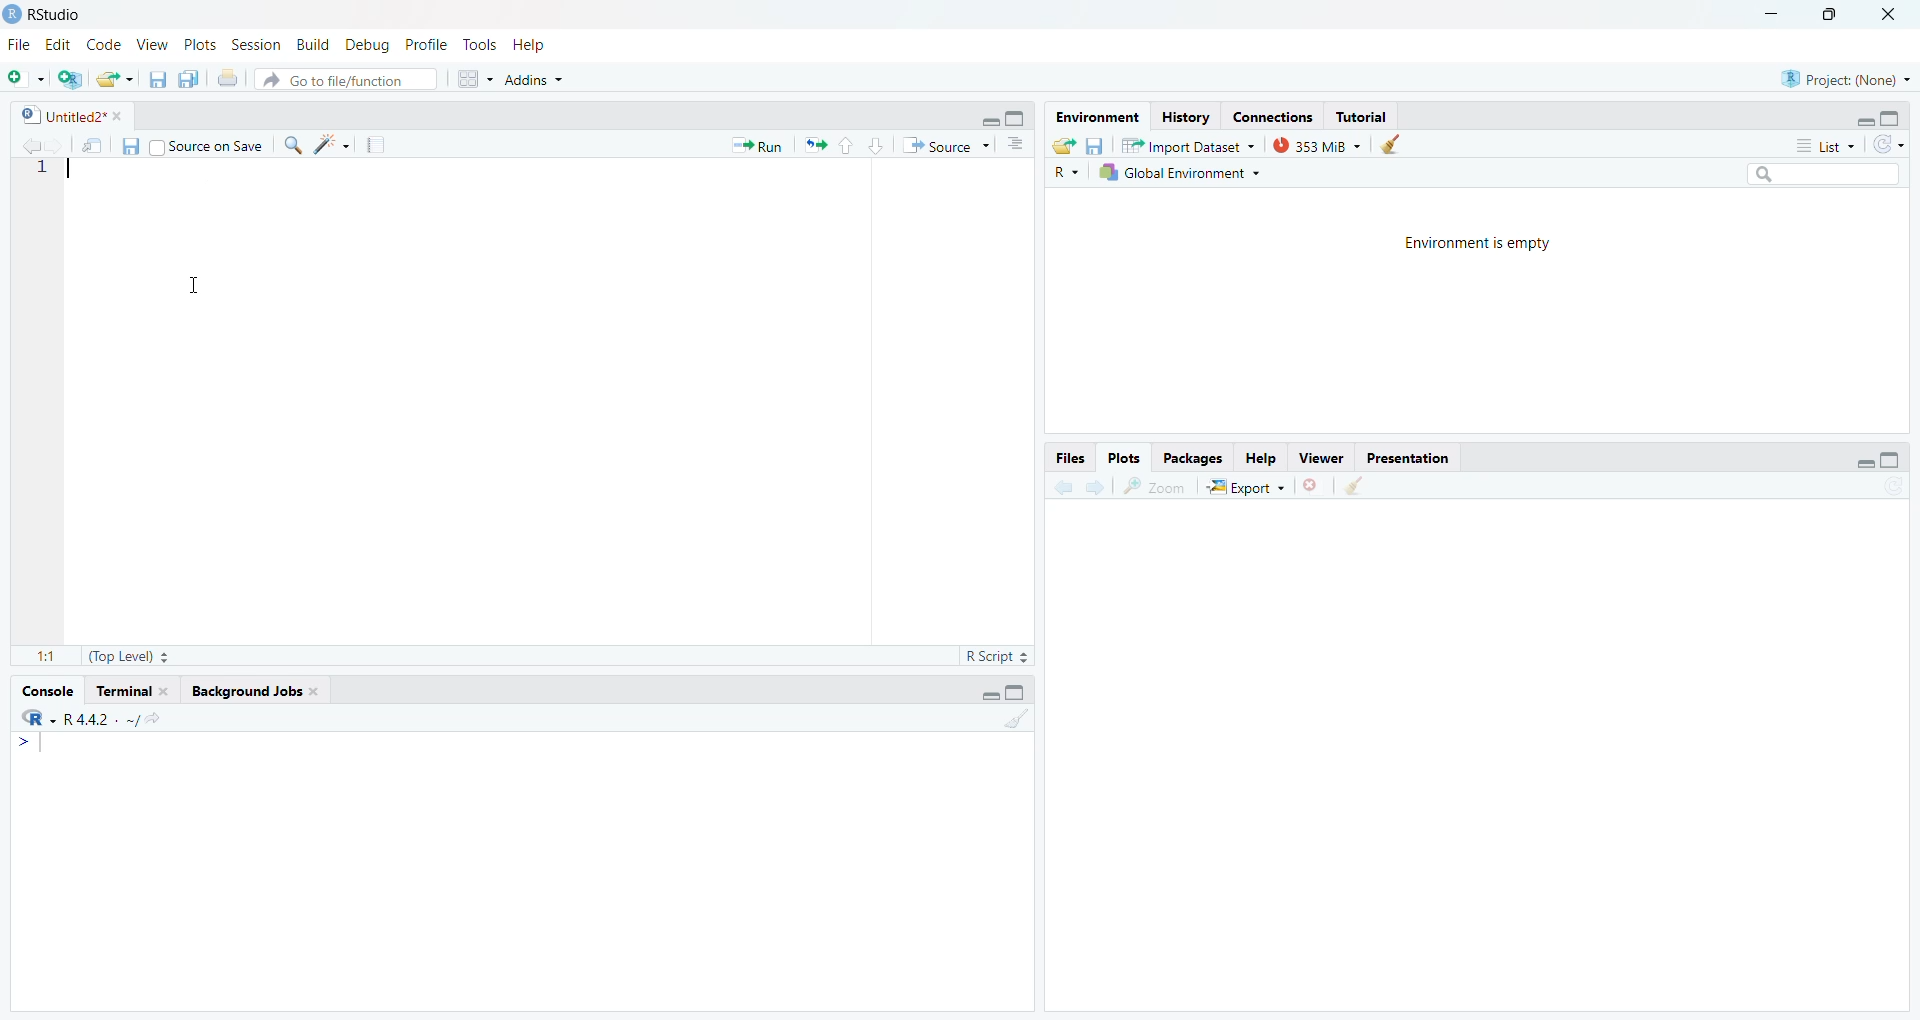 This screenshot has width=1920, height=1020. What do you see at coordinates (254, 693) in the screenshot?
I see `‘Background Jobs` at bounding box center [254, 693].